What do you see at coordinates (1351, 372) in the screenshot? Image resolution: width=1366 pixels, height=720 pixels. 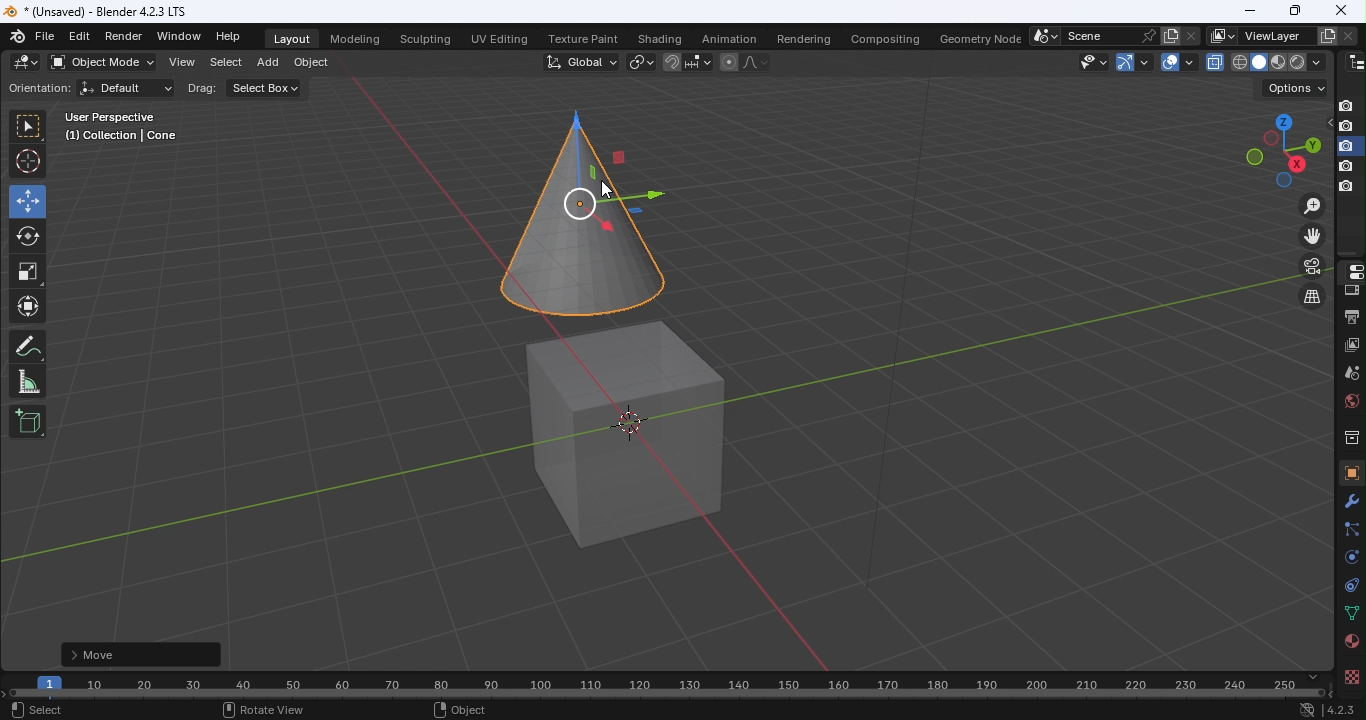 I see `Scene` at bounding box center [1351, 372].